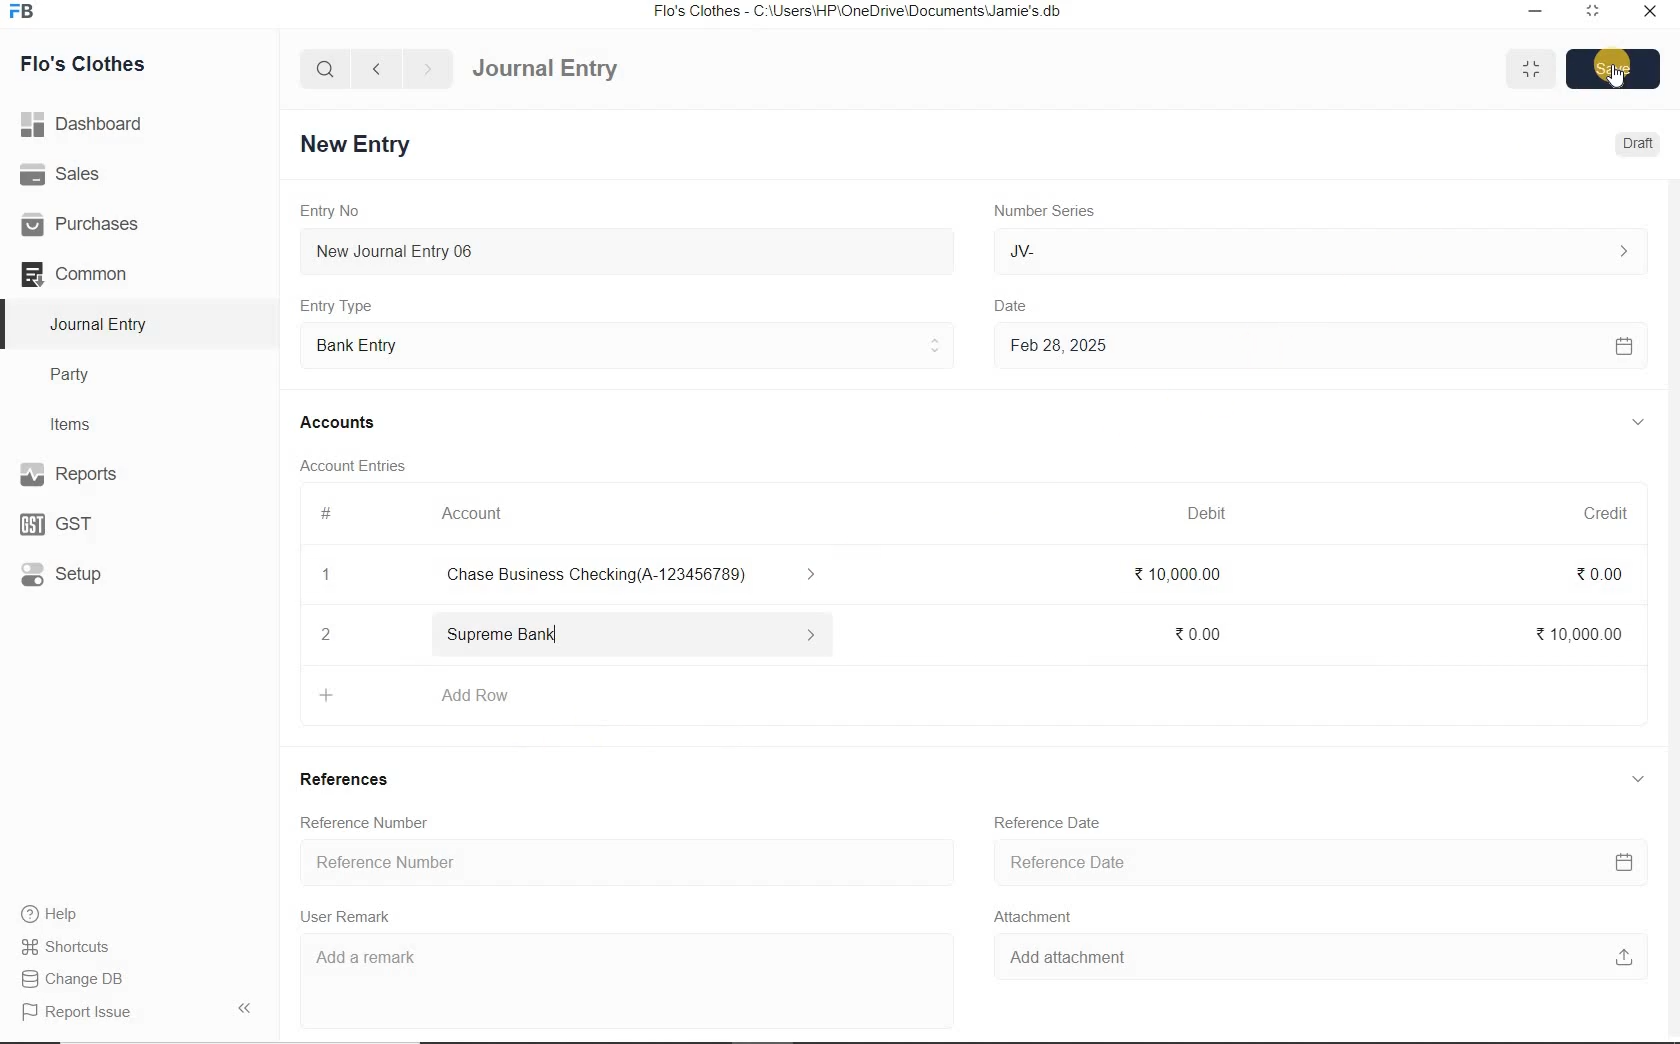 The height and width of the screenshot is (1044, 1680). What do you see at coordinates (1614, 67) in the screenshot?
I see `Save` at bounding box center [1614, 67].